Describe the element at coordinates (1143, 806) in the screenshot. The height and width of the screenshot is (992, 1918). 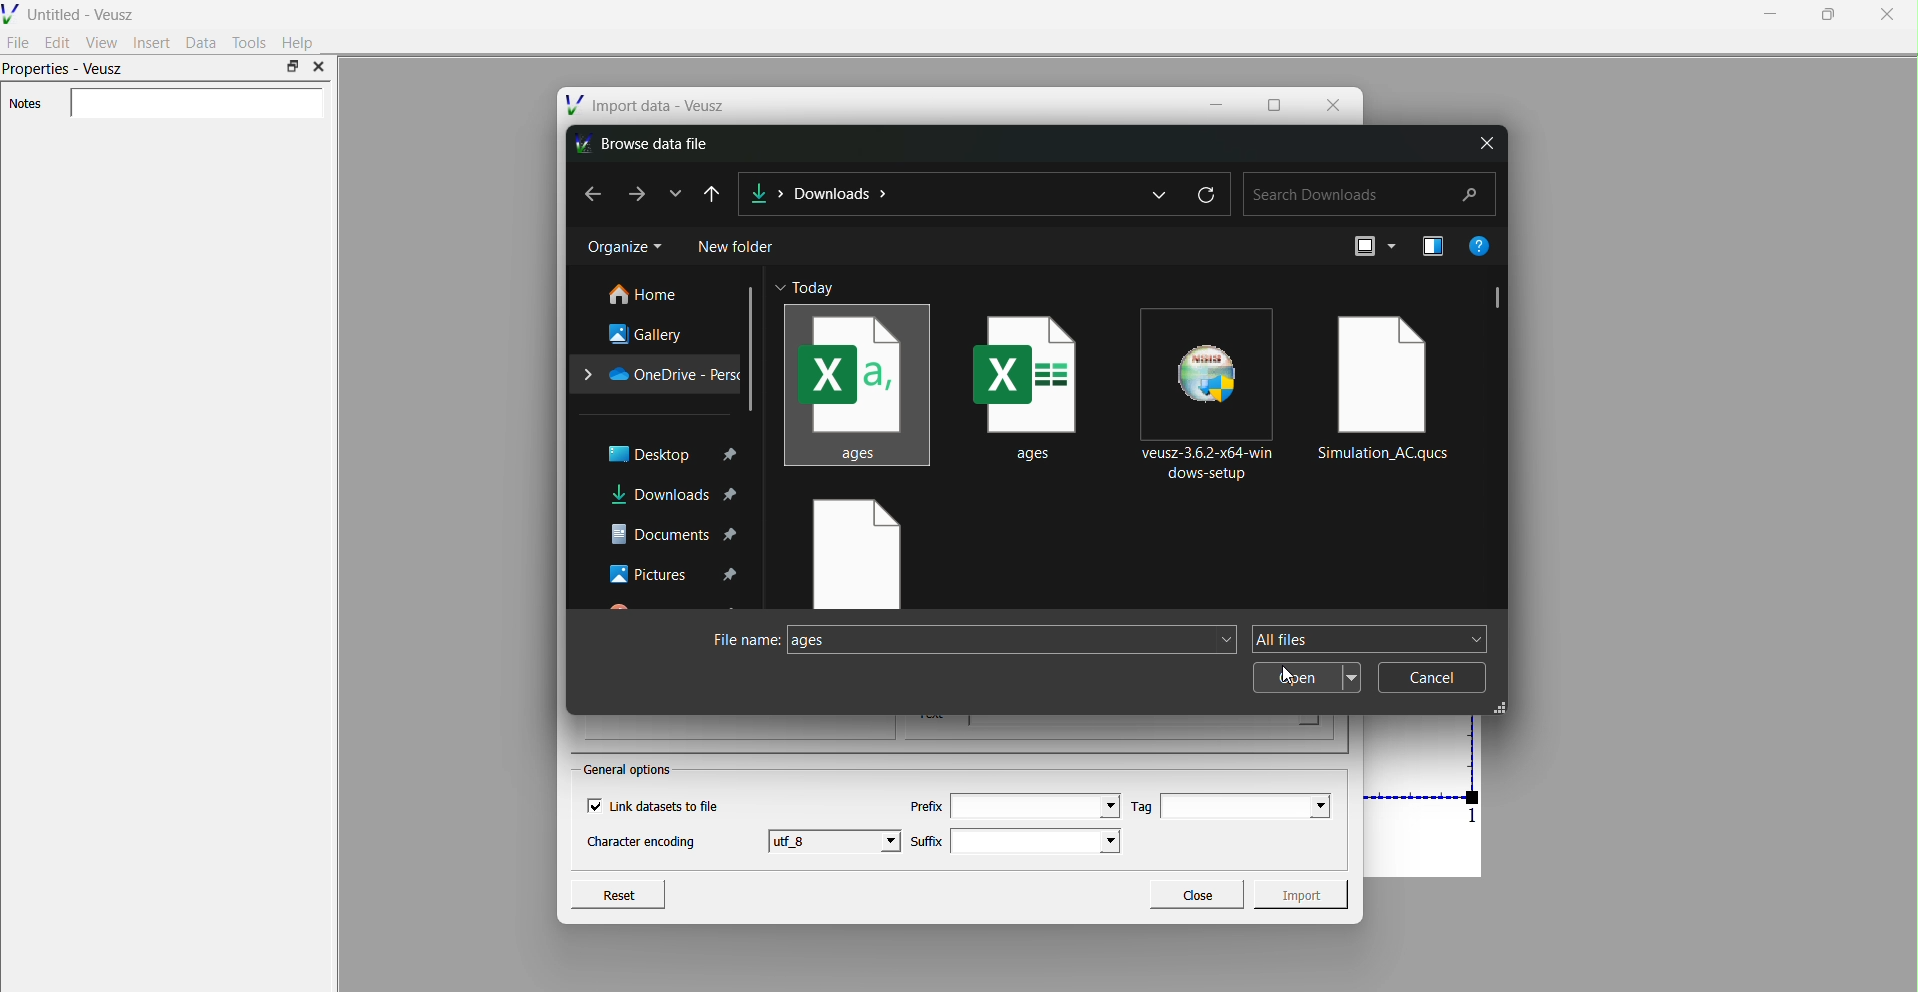
I see `Tag` at that location.